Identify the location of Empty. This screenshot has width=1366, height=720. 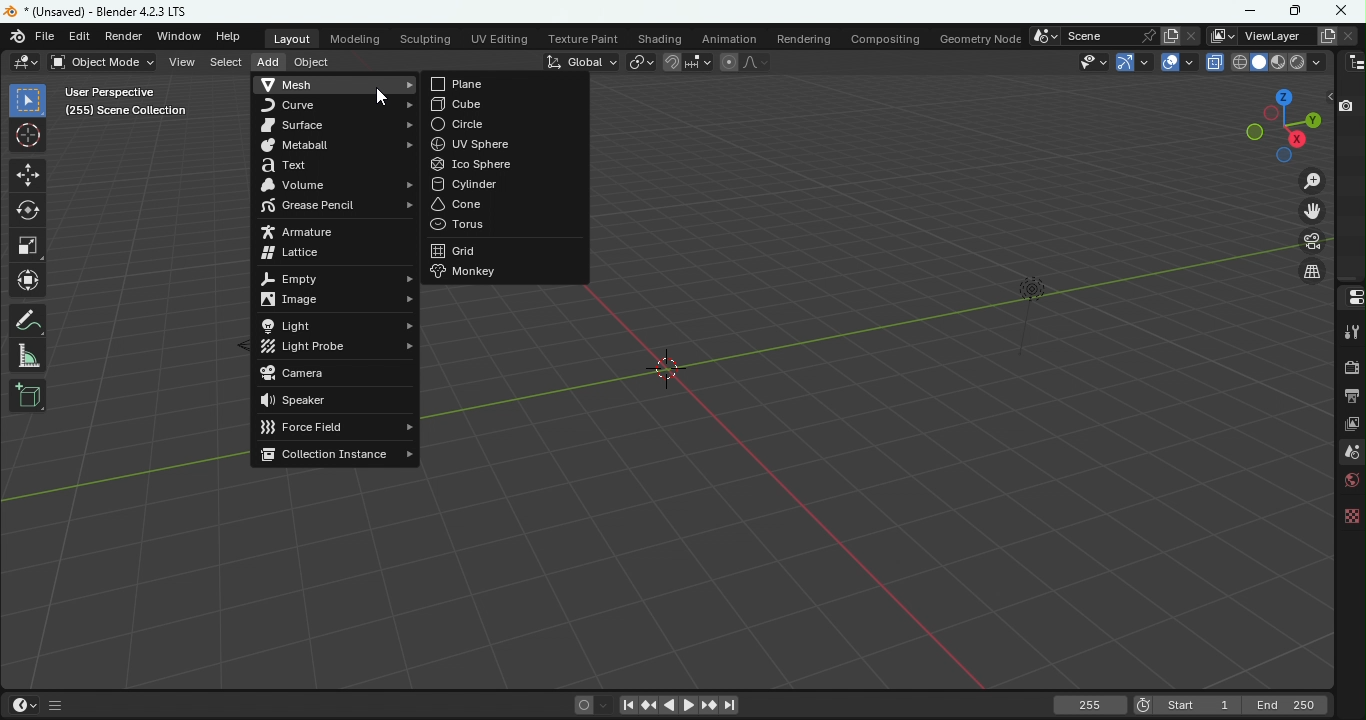
(338, 278).